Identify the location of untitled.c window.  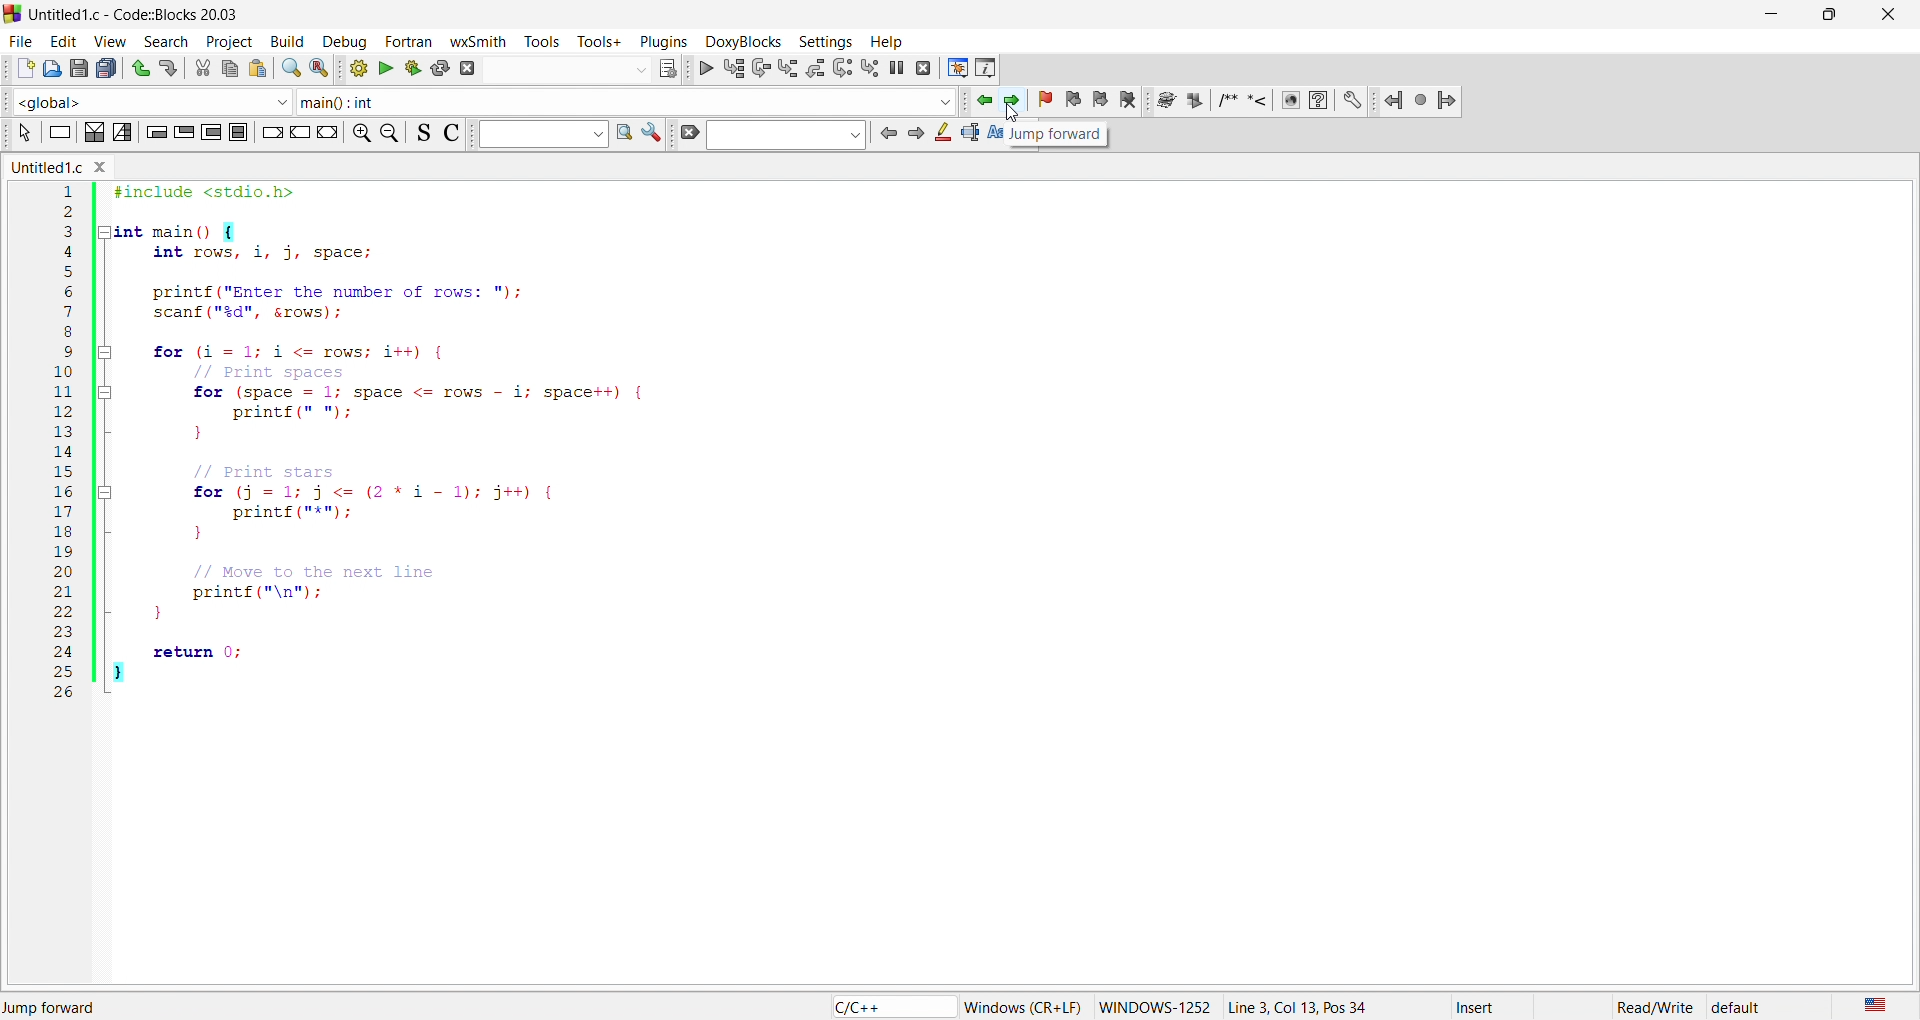
(60, 168).